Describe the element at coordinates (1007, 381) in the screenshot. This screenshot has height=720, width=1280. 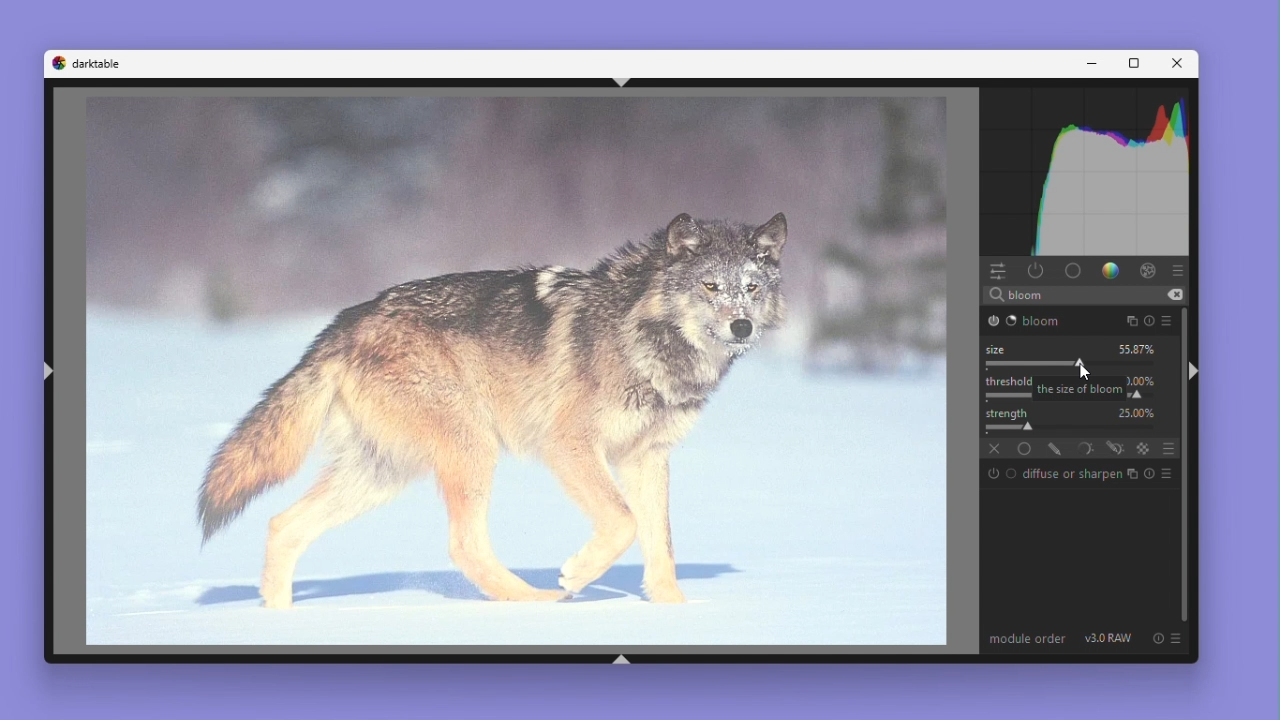
I see `threshold` at that location.